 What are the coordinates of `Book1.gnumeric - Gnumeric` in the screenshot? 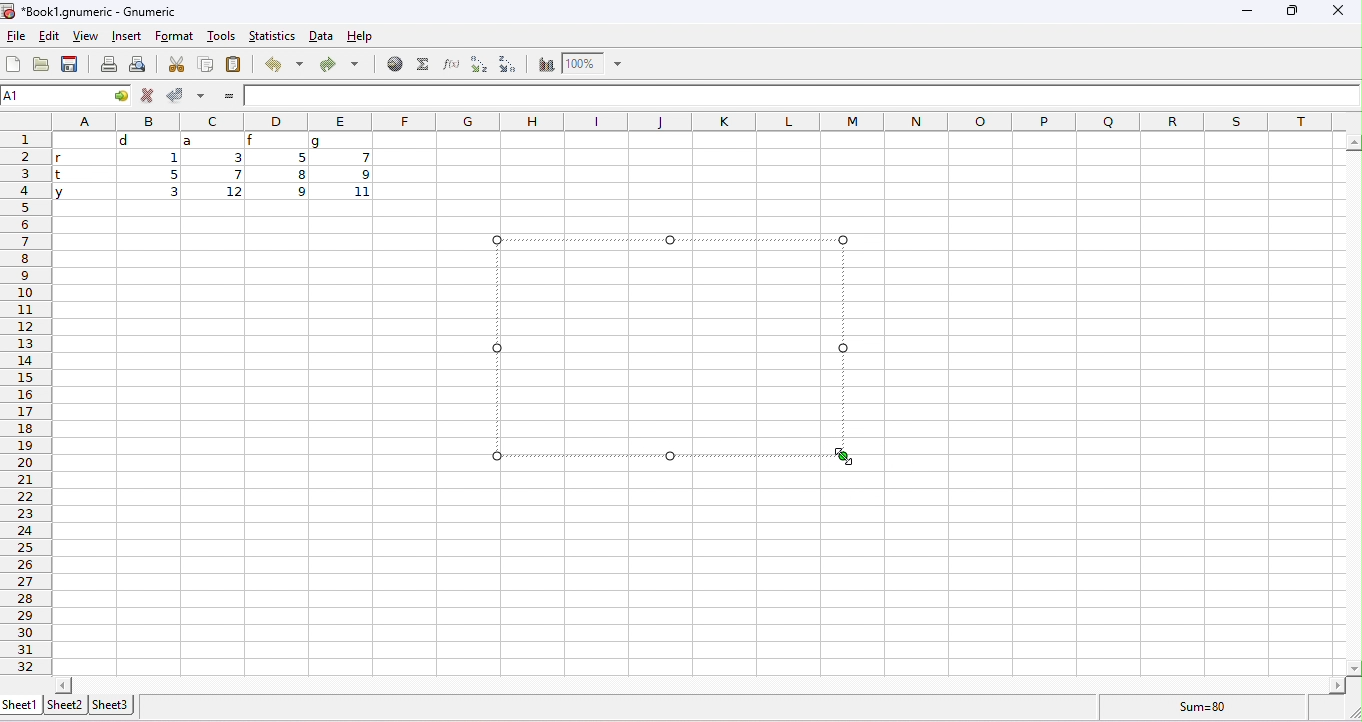 It's located at (92, 11).